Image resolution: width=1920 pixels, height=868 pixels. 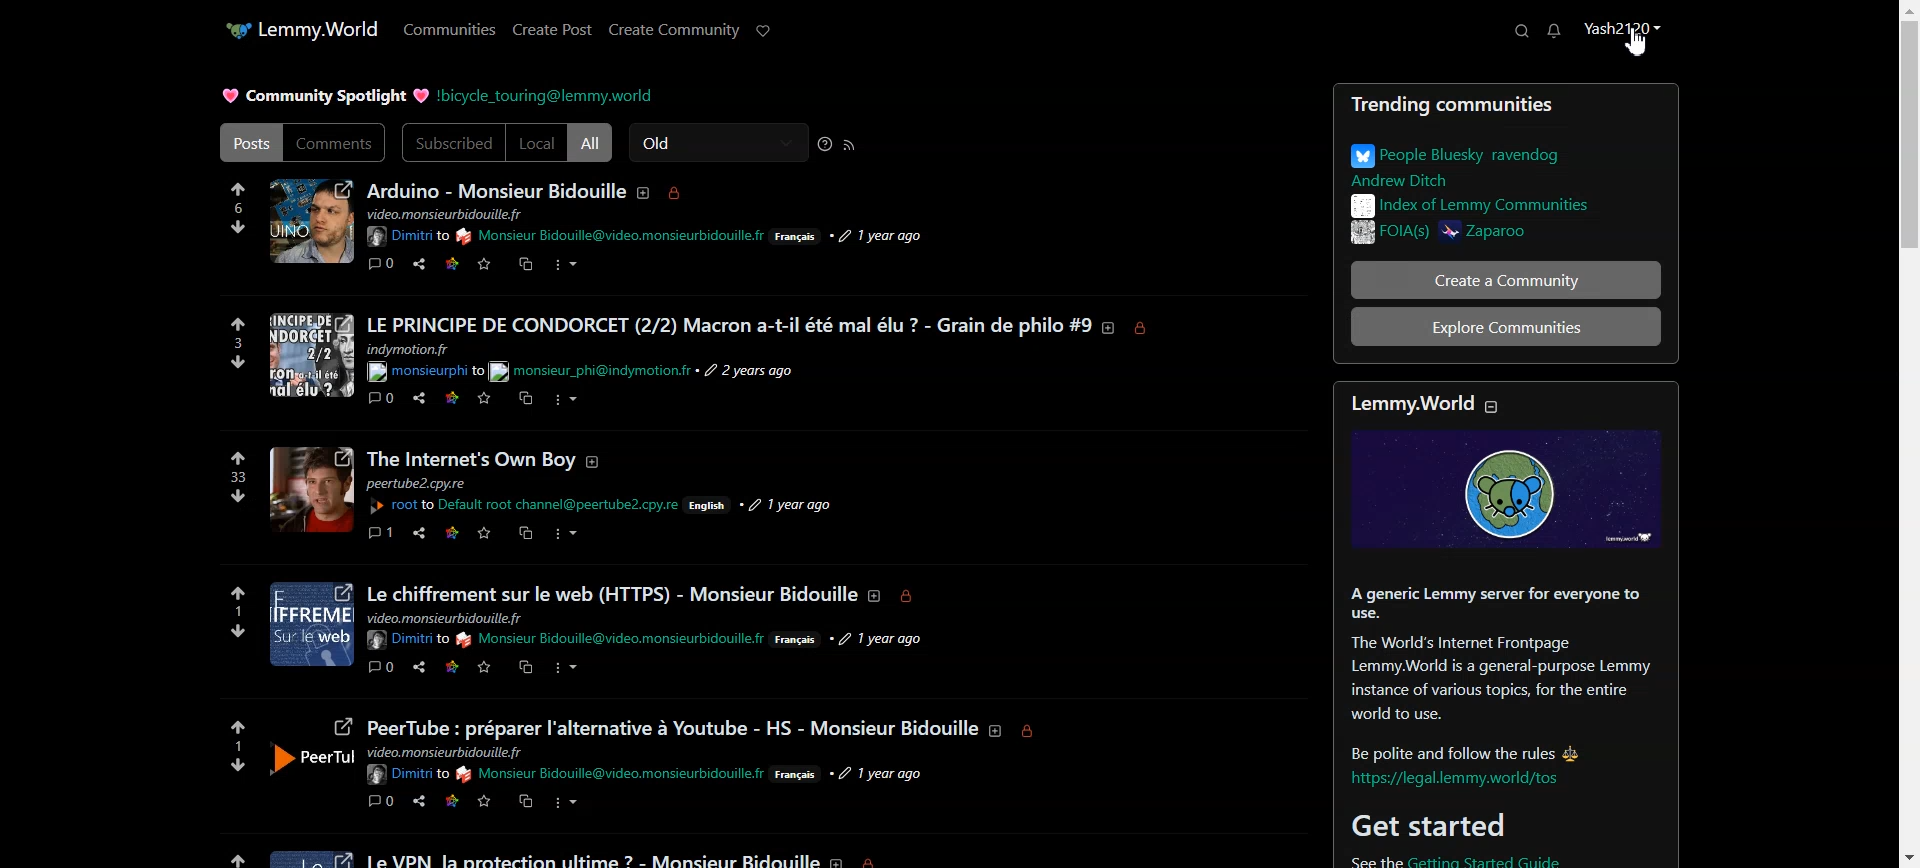 What do you see at coordinates (524, 800) in the screenshot?
I see `copy` at bounding box center [524, 800].